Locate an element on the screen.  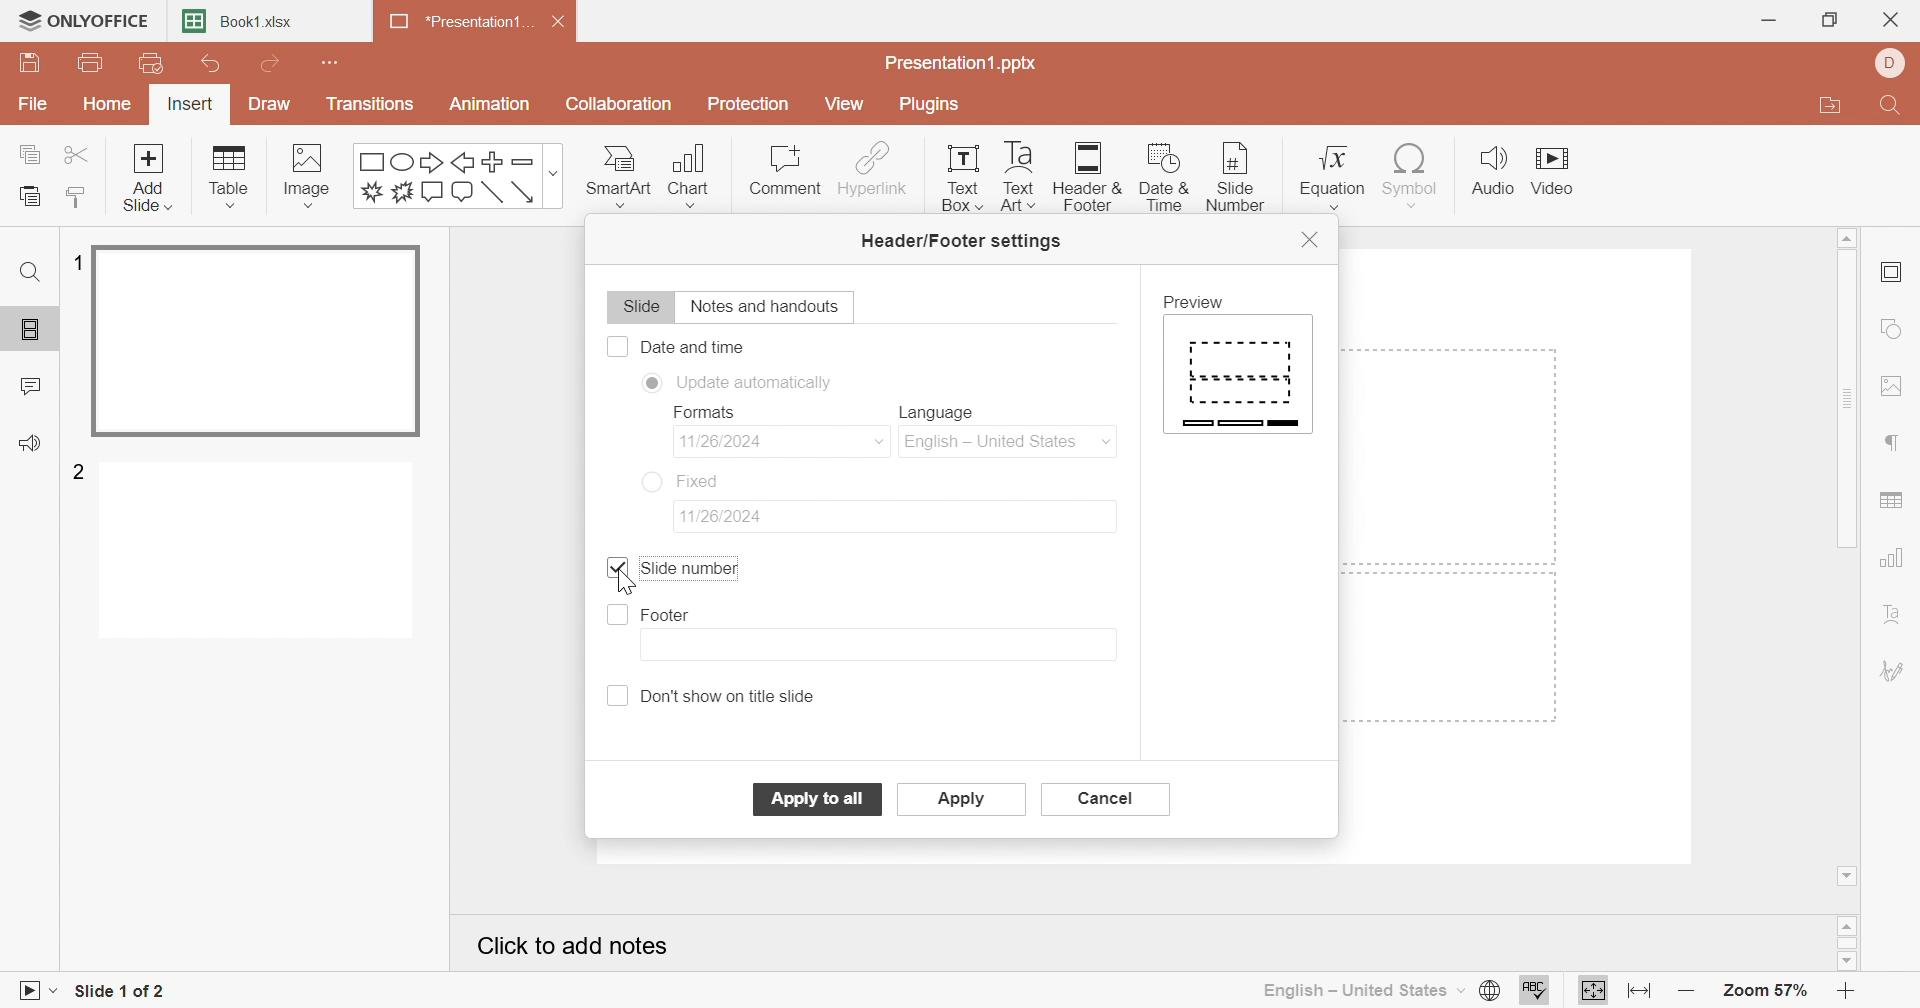
Radio button is located at coordinates (652, 480).